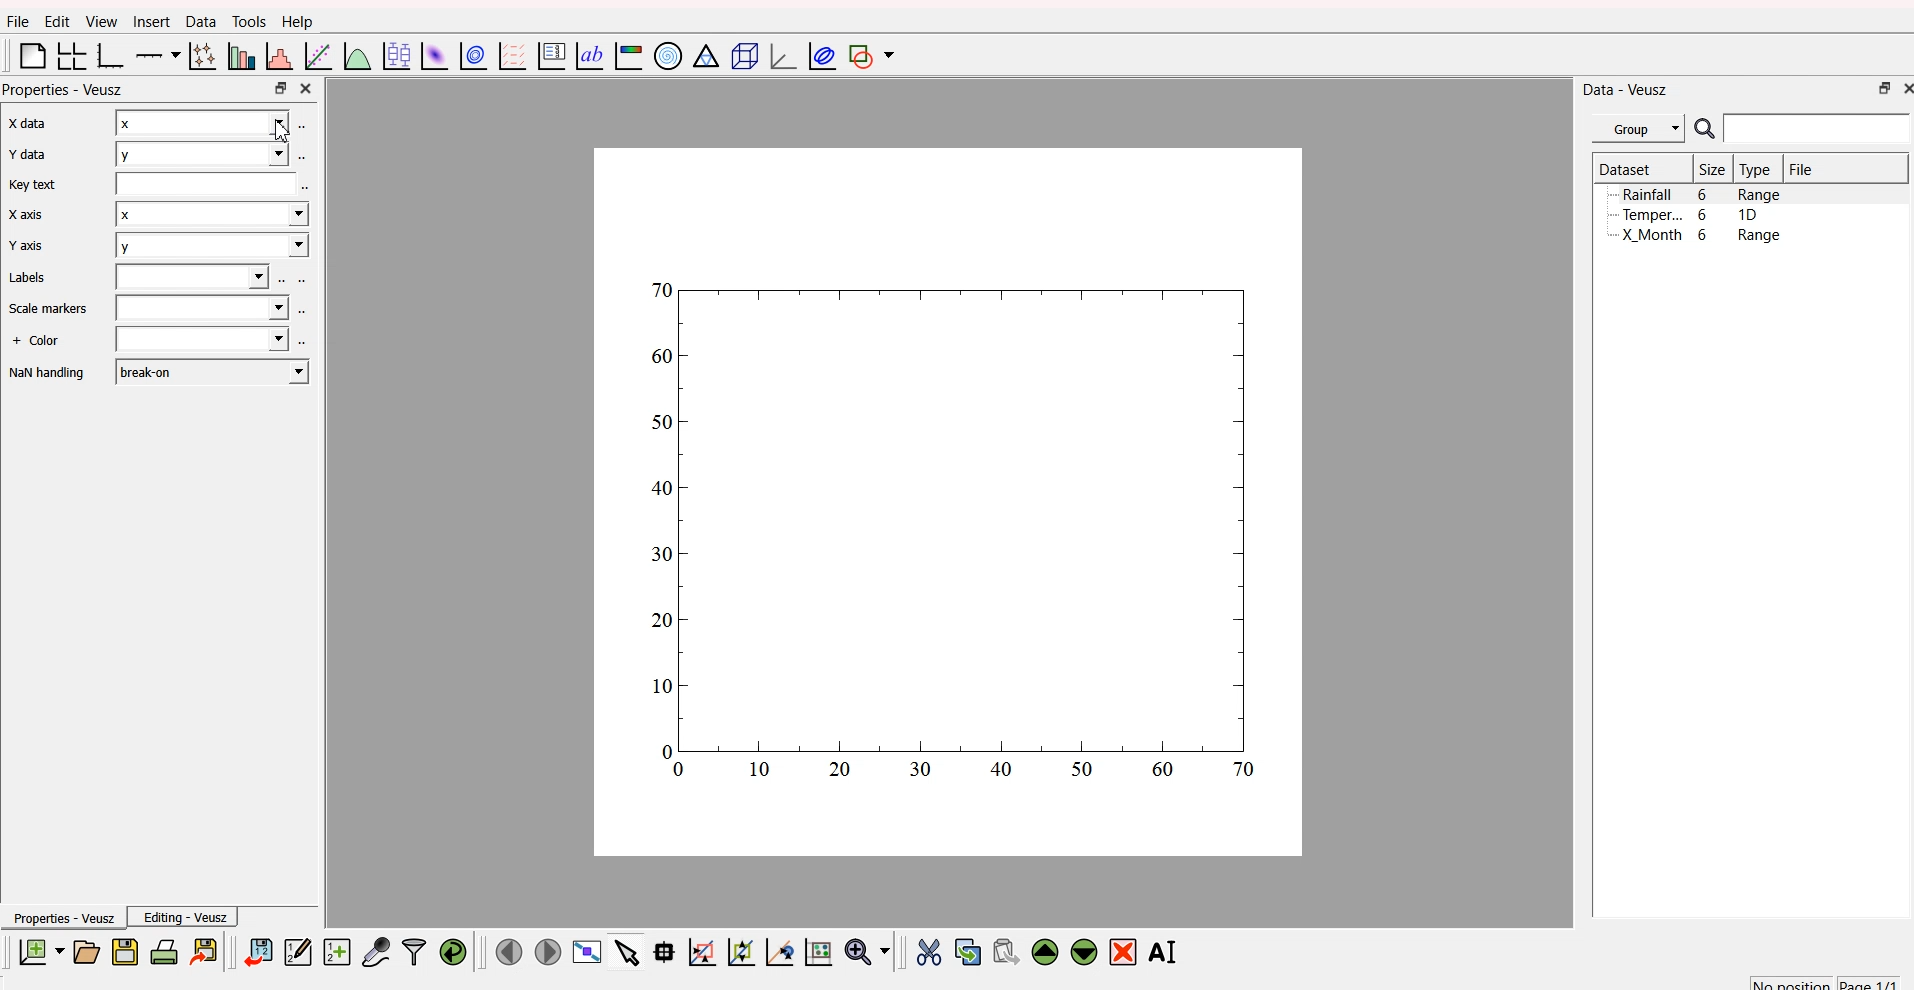 The height and width of the screenshot is (990, 1914). Describe the element at coordinates (1638, 129) in the screenshot. I see `Group` at that location.